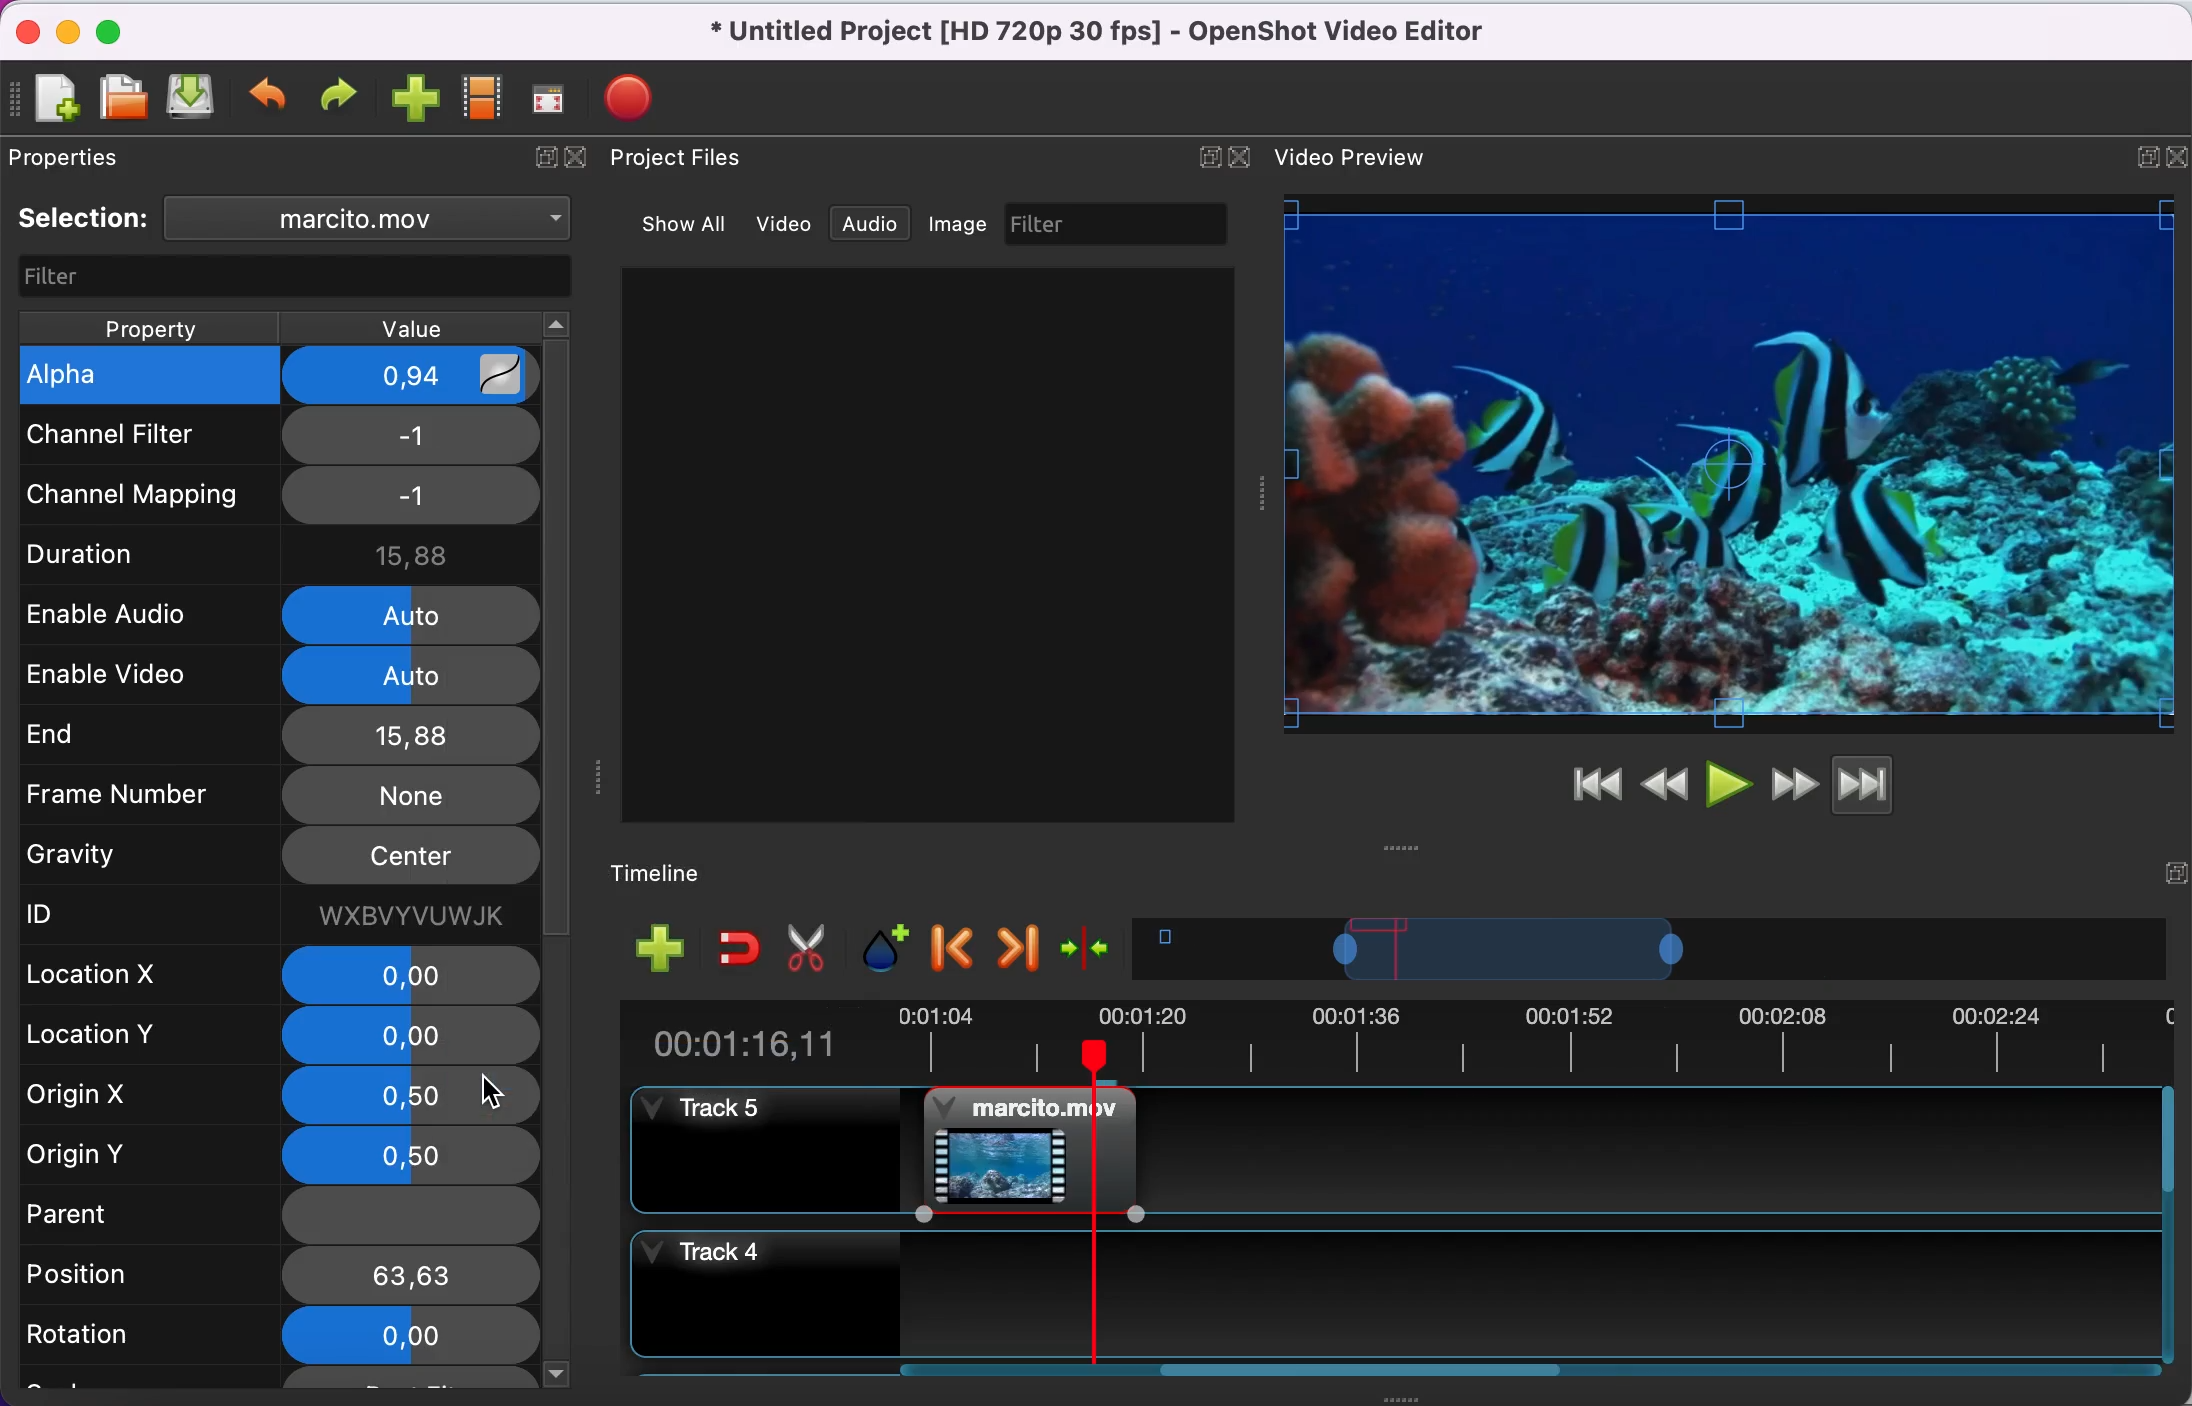 The width and height of the screenshot is (2192, 1406). I want to click on 0,50 ly, so click(408, 1100).